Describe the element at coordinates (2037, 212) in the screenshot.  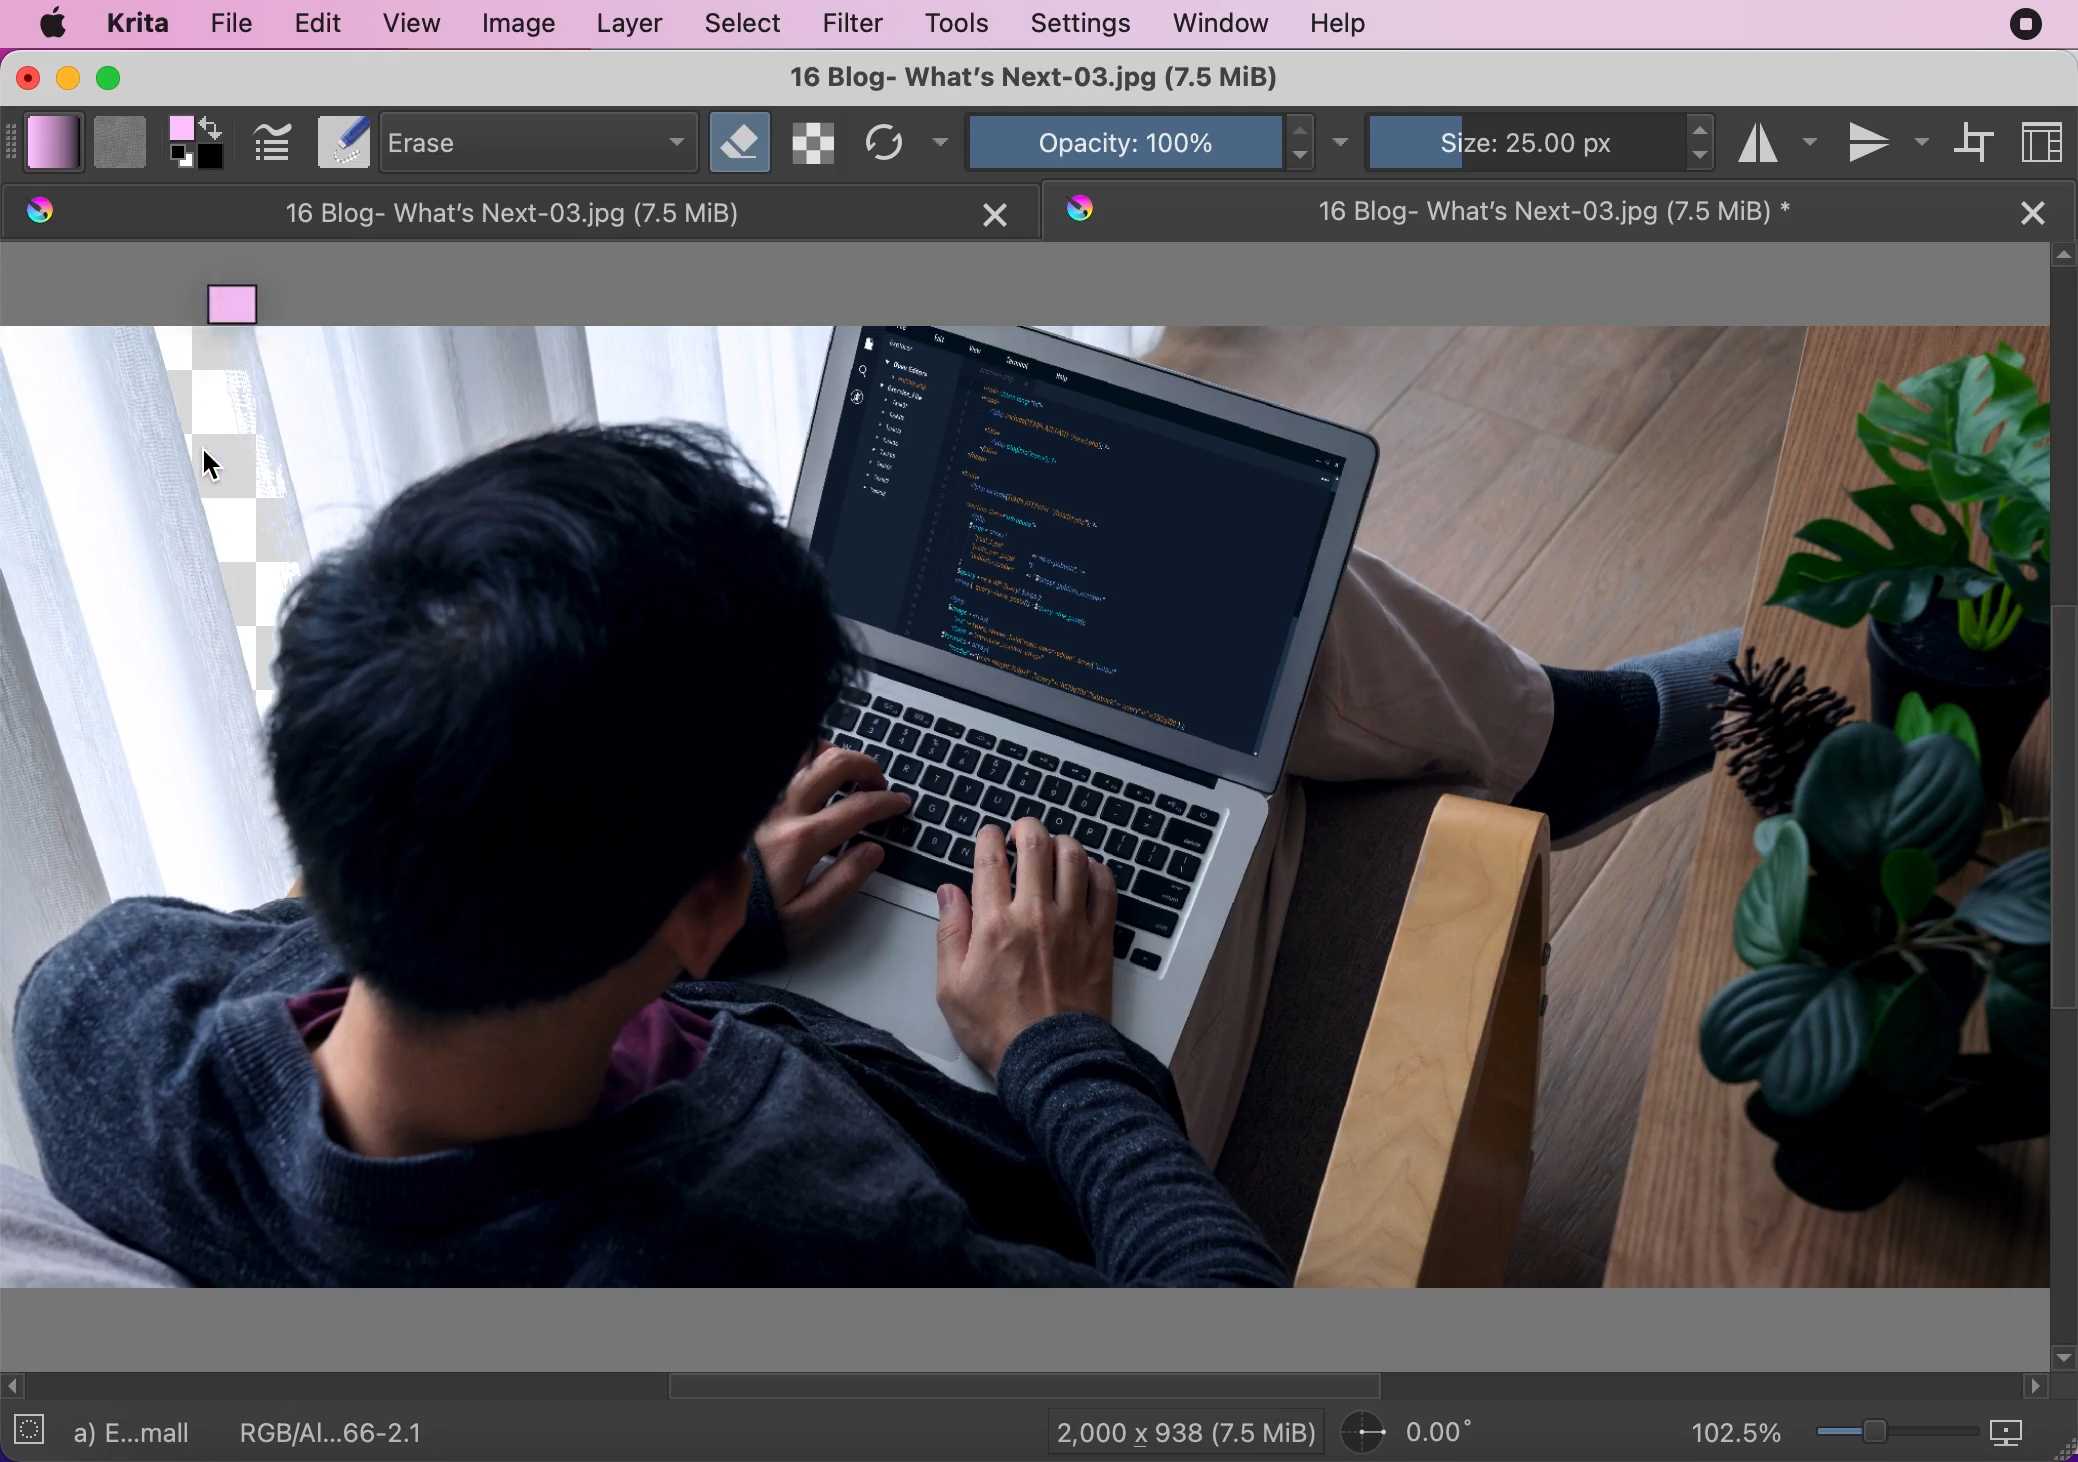
I see `close` at that location.